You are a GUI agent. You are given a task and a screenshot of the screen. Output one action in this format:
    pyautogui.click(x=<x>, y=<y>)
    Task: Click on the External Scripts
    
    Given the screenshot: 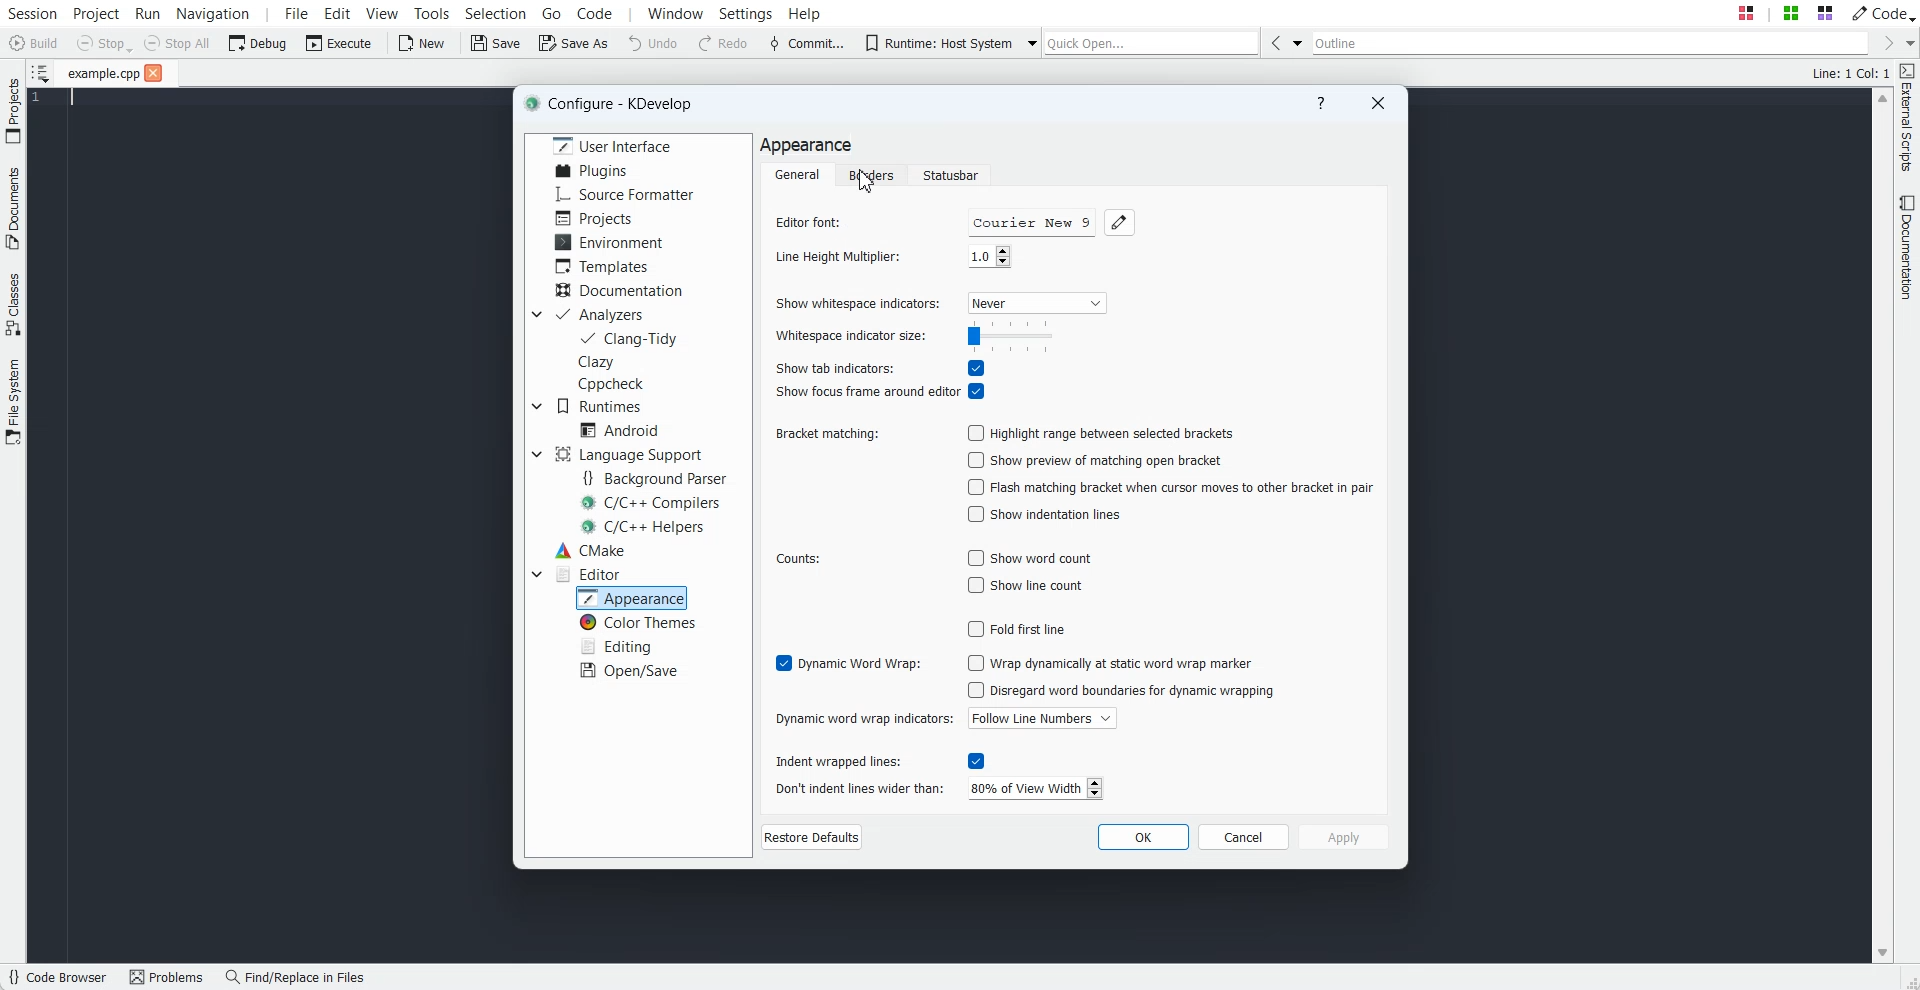 What is the action you would take?
    pyautogui.click(x=1908, y=118)
    